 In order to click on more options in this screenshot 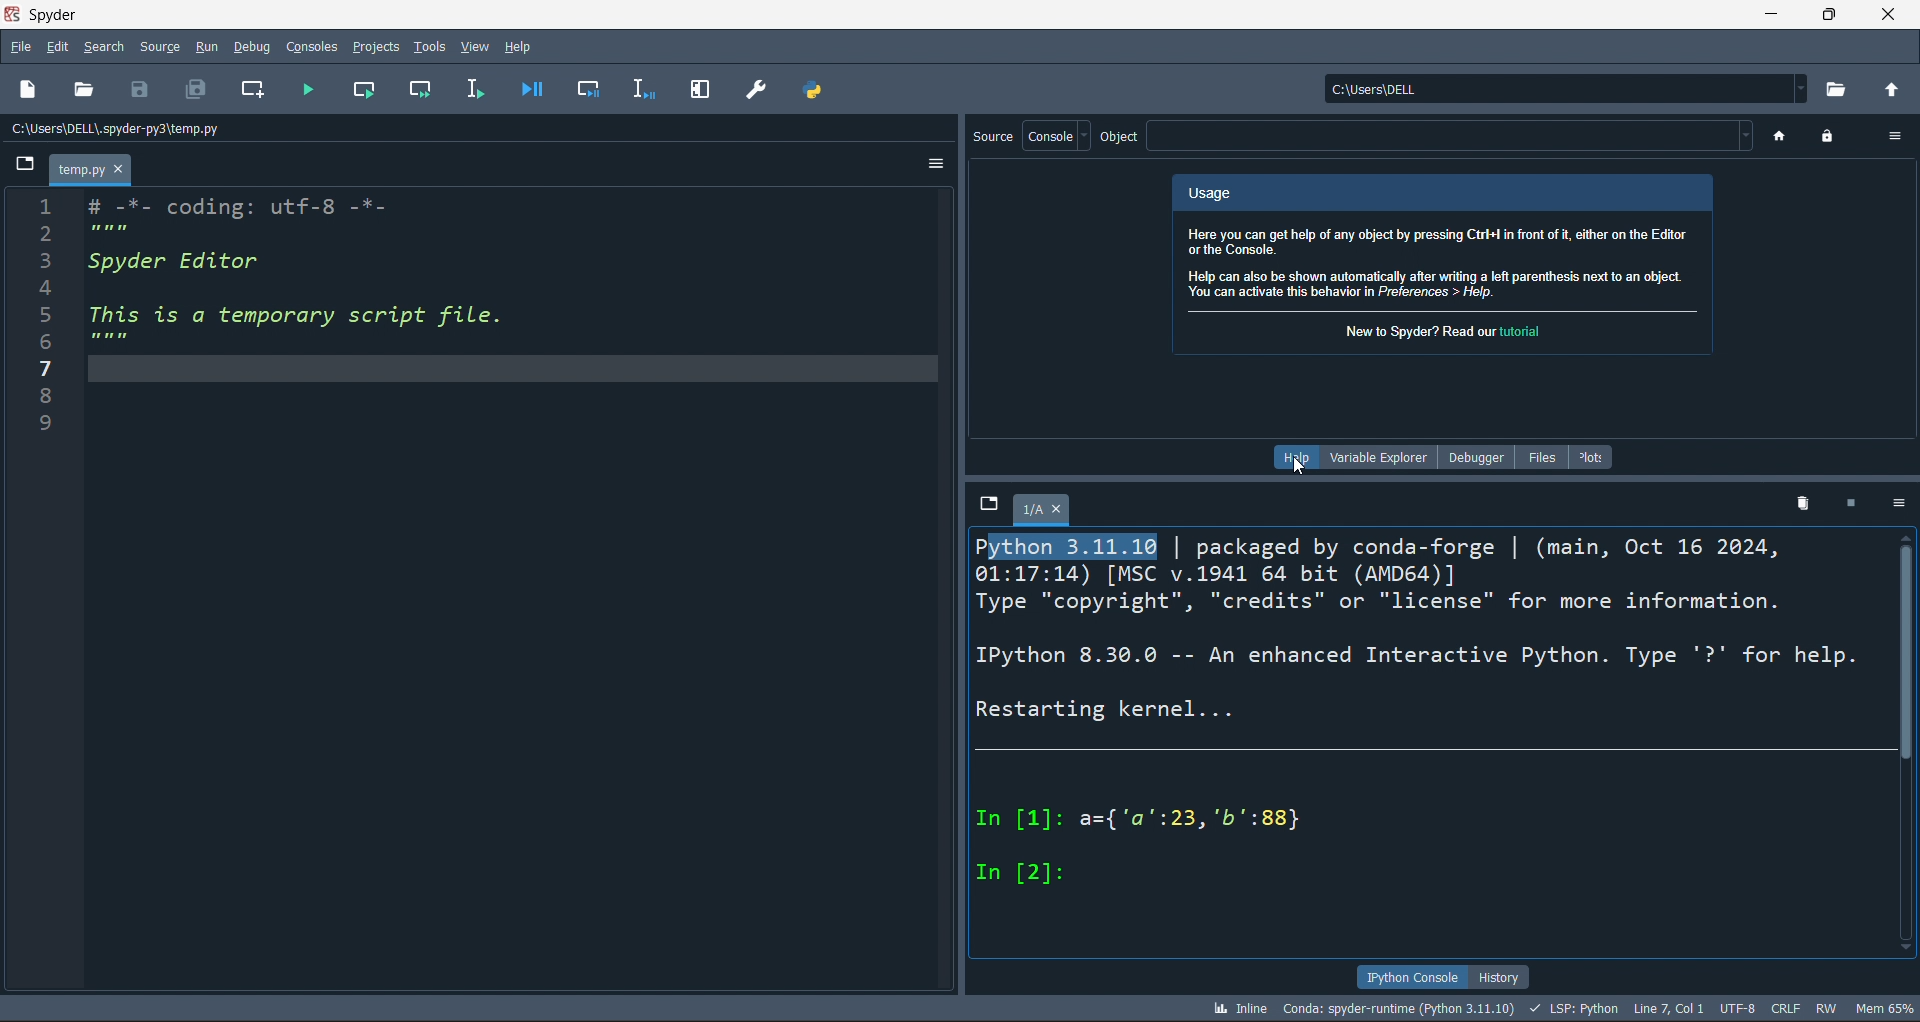, I will do `click(1897, 508)`.